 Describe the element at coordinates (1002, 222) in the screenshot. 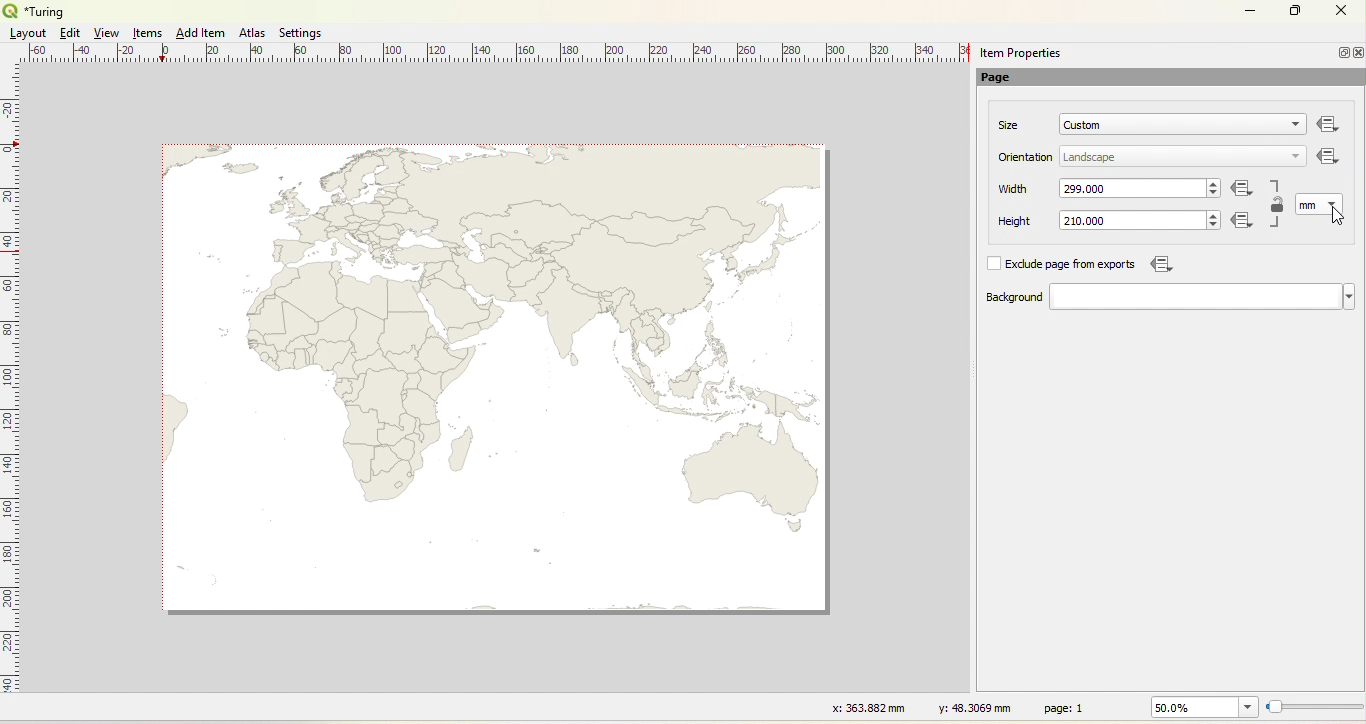

I see `Height` at that location.